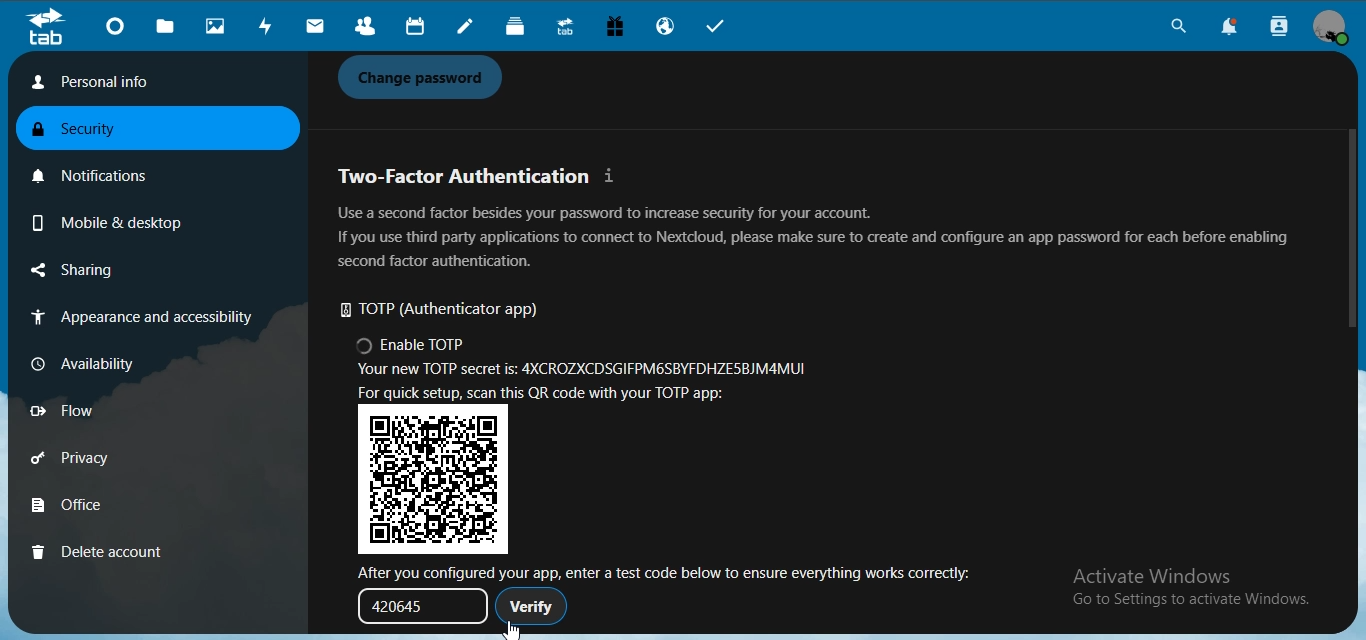 Image resolution: width=1366 pixels, height=640 pixels. I want to click on availability, so click(94, 362).